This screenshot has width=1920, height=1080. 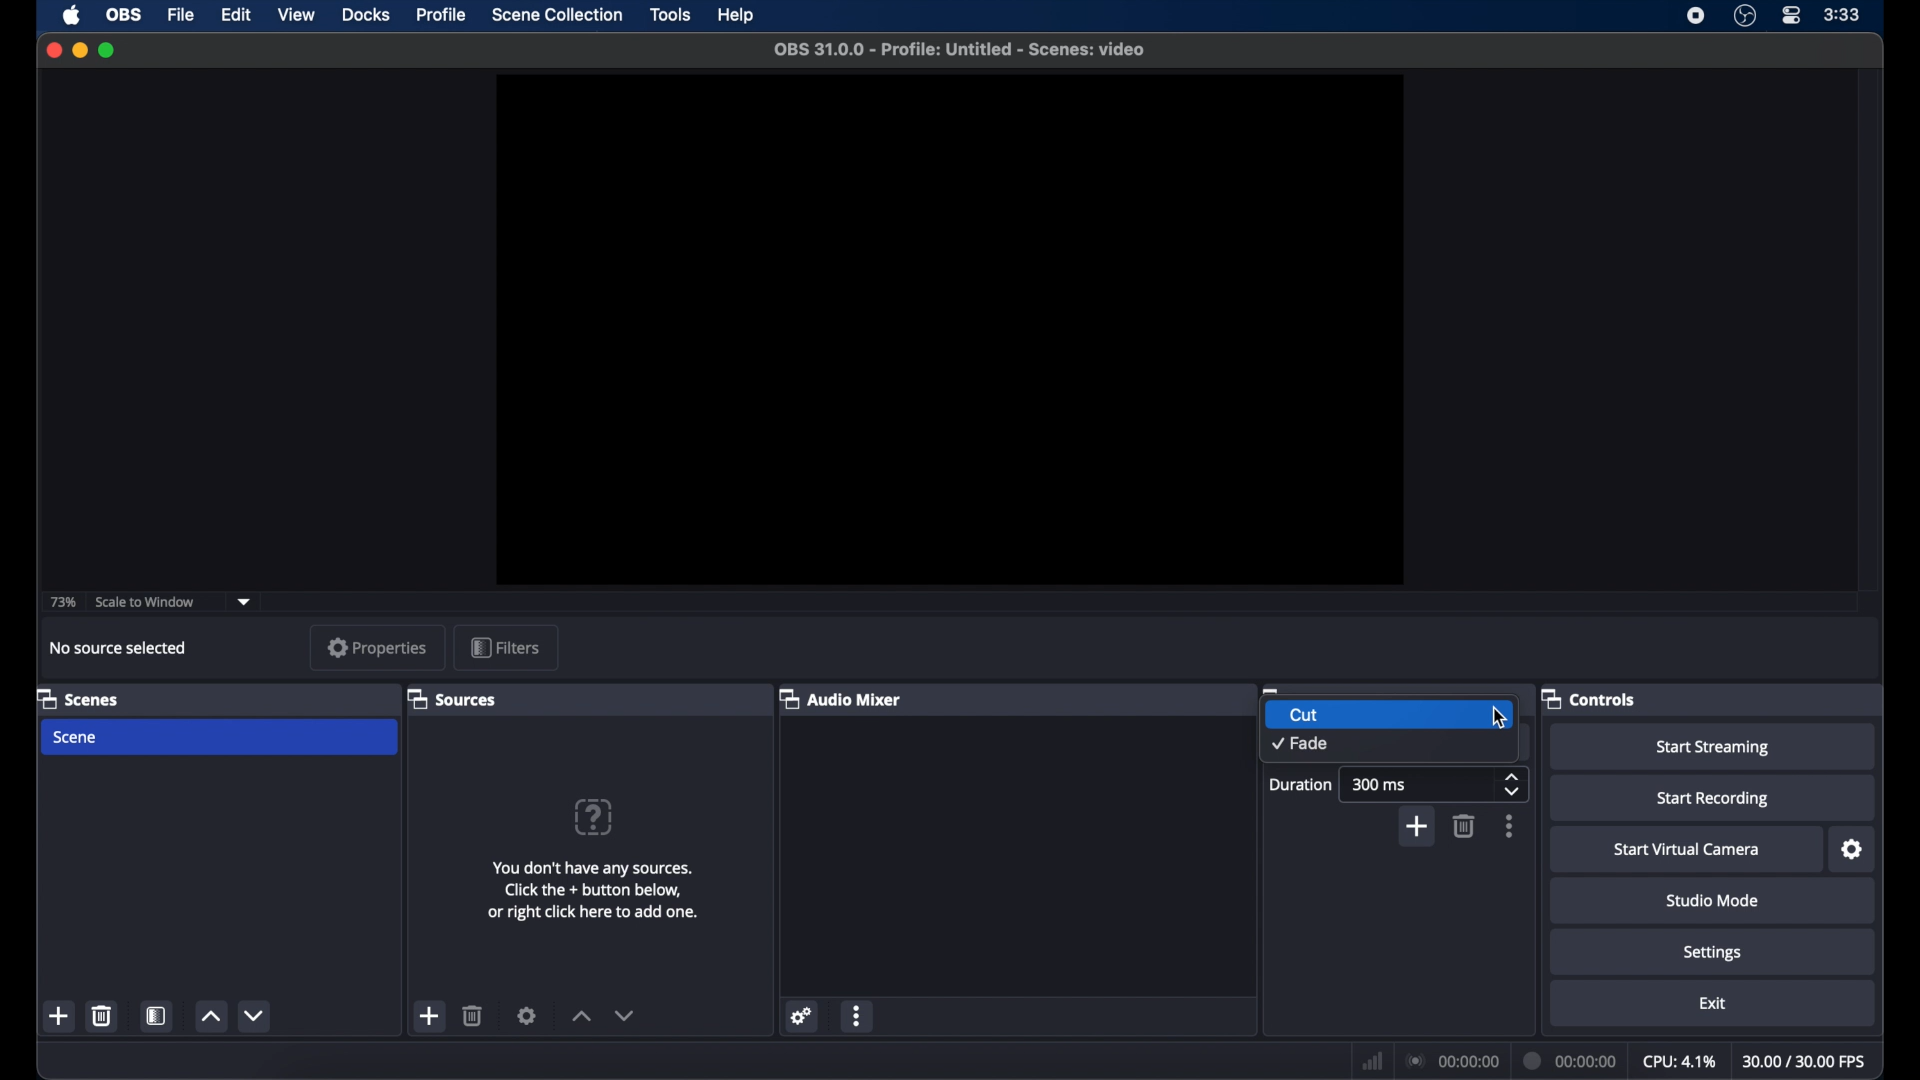 I want to click on view, so click(x=296, y=14).